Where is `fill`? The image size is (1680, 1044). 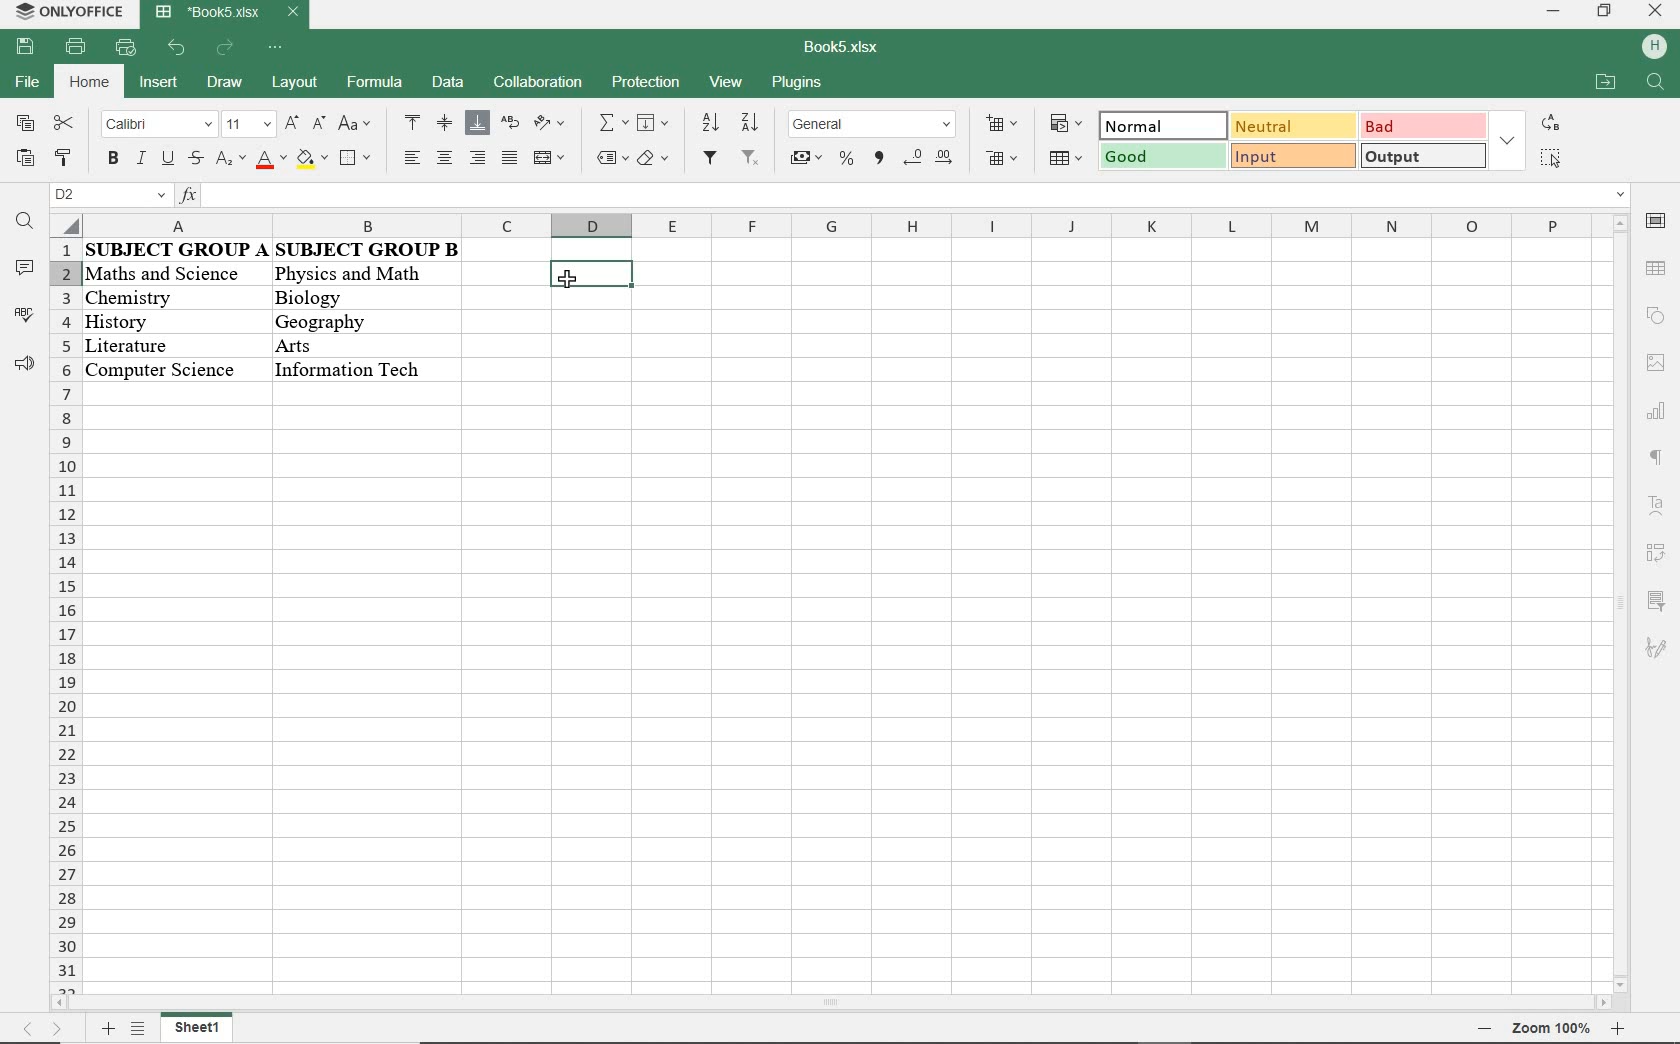 fill is located at coordinates (652, 122).